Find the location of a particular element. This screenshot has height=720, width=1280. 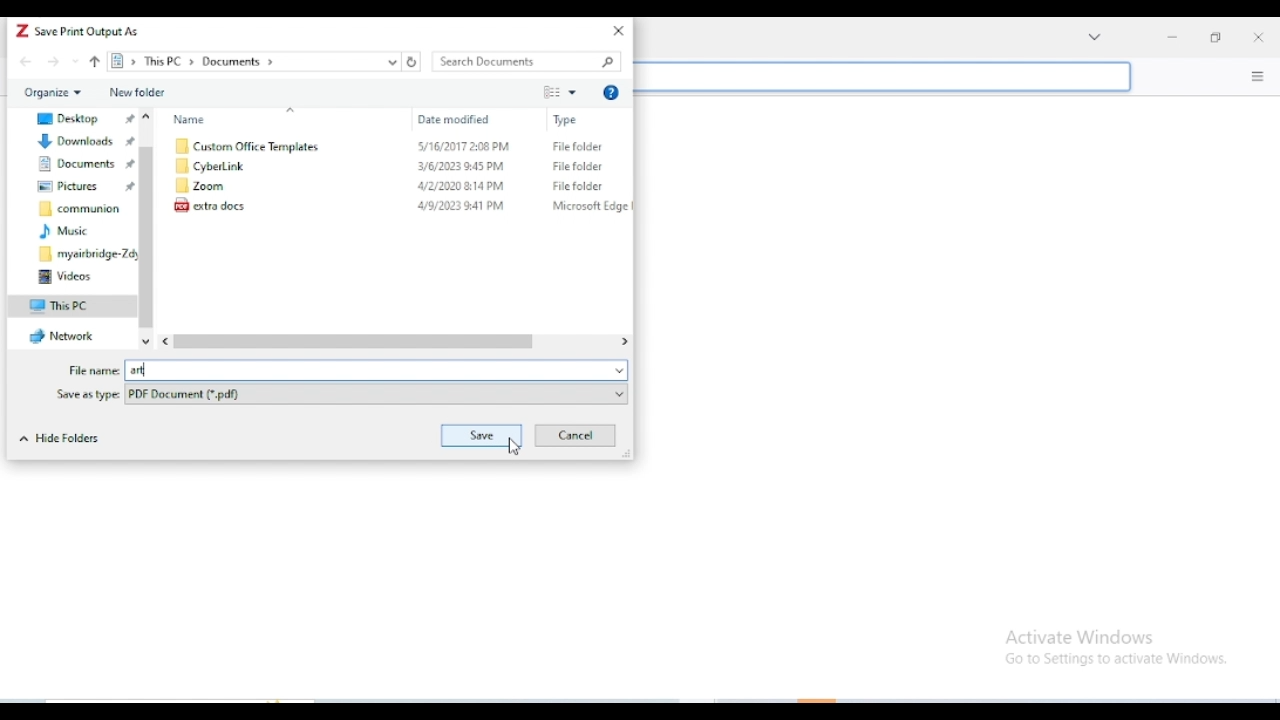

close is located at coordinates (1258, 35).